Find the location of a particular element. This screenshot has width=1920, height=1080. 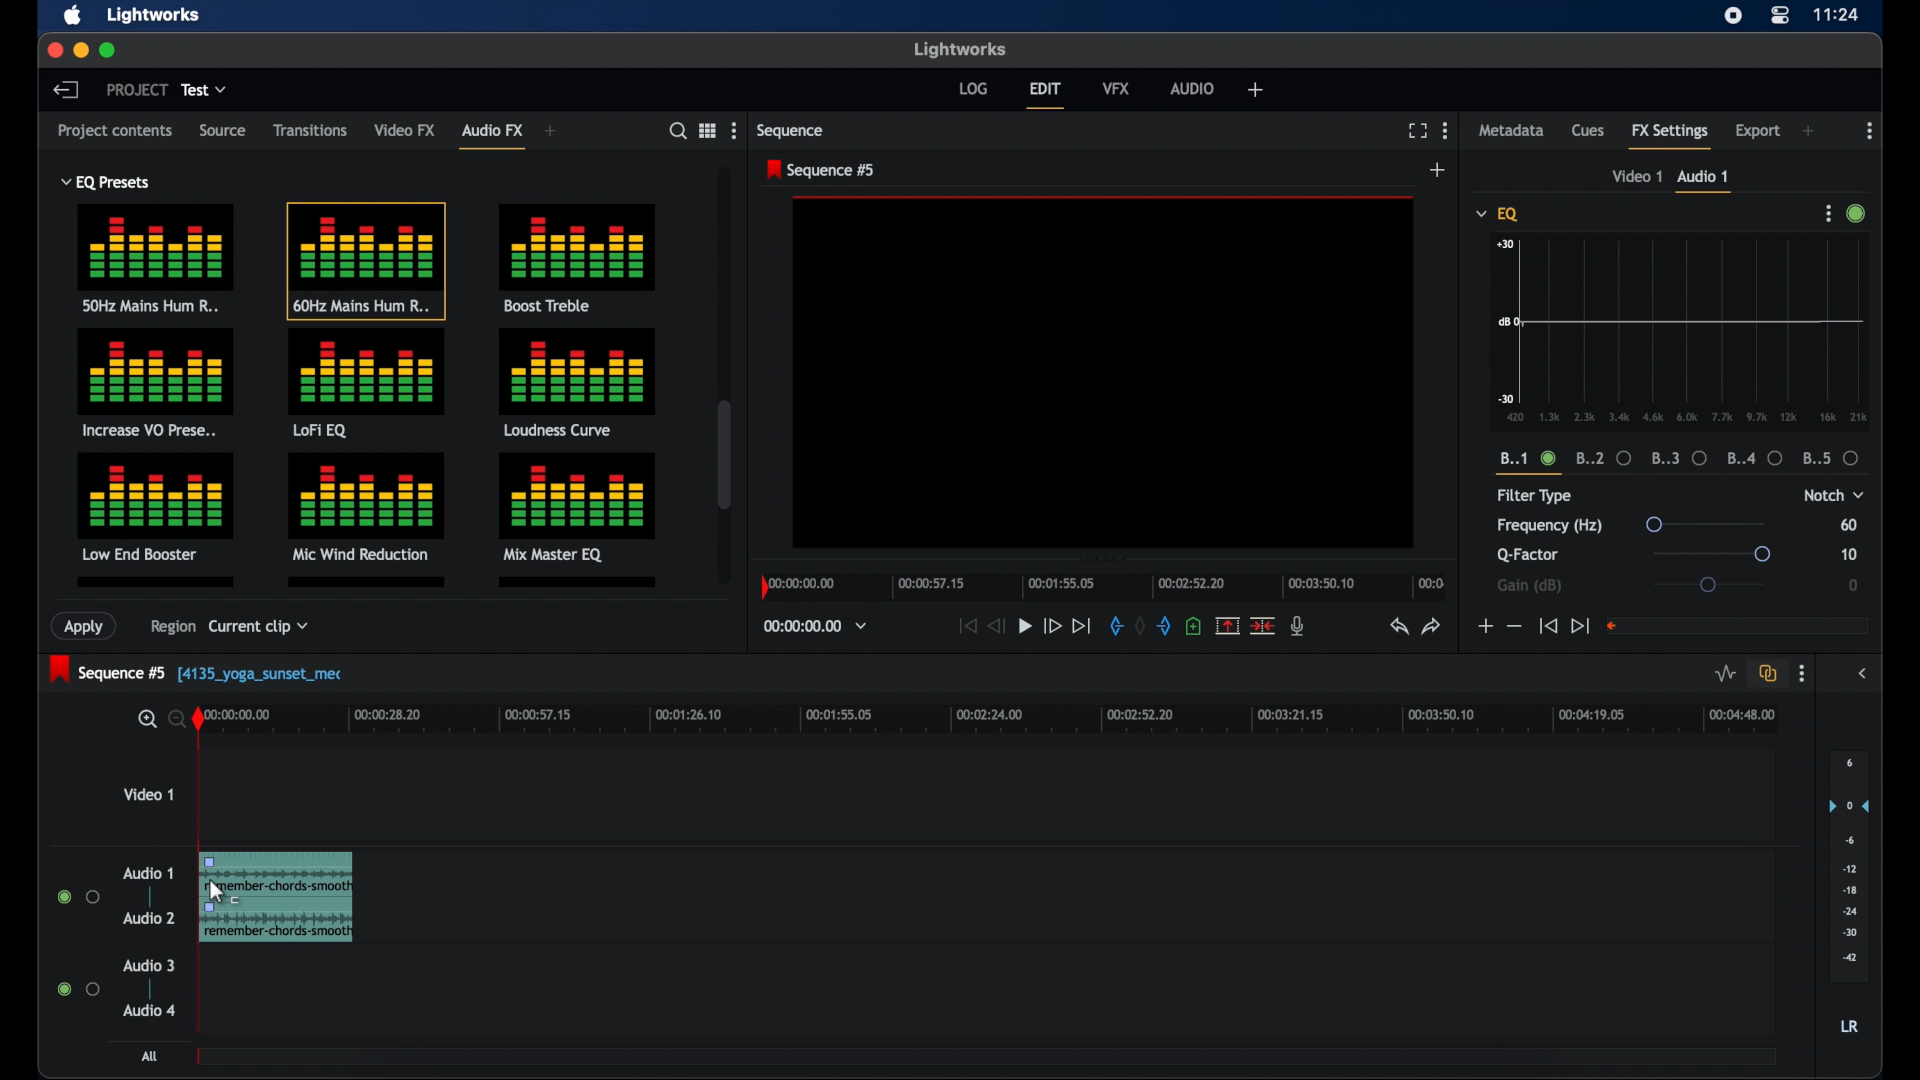

lofi eq is located at coordinates (367, 384).